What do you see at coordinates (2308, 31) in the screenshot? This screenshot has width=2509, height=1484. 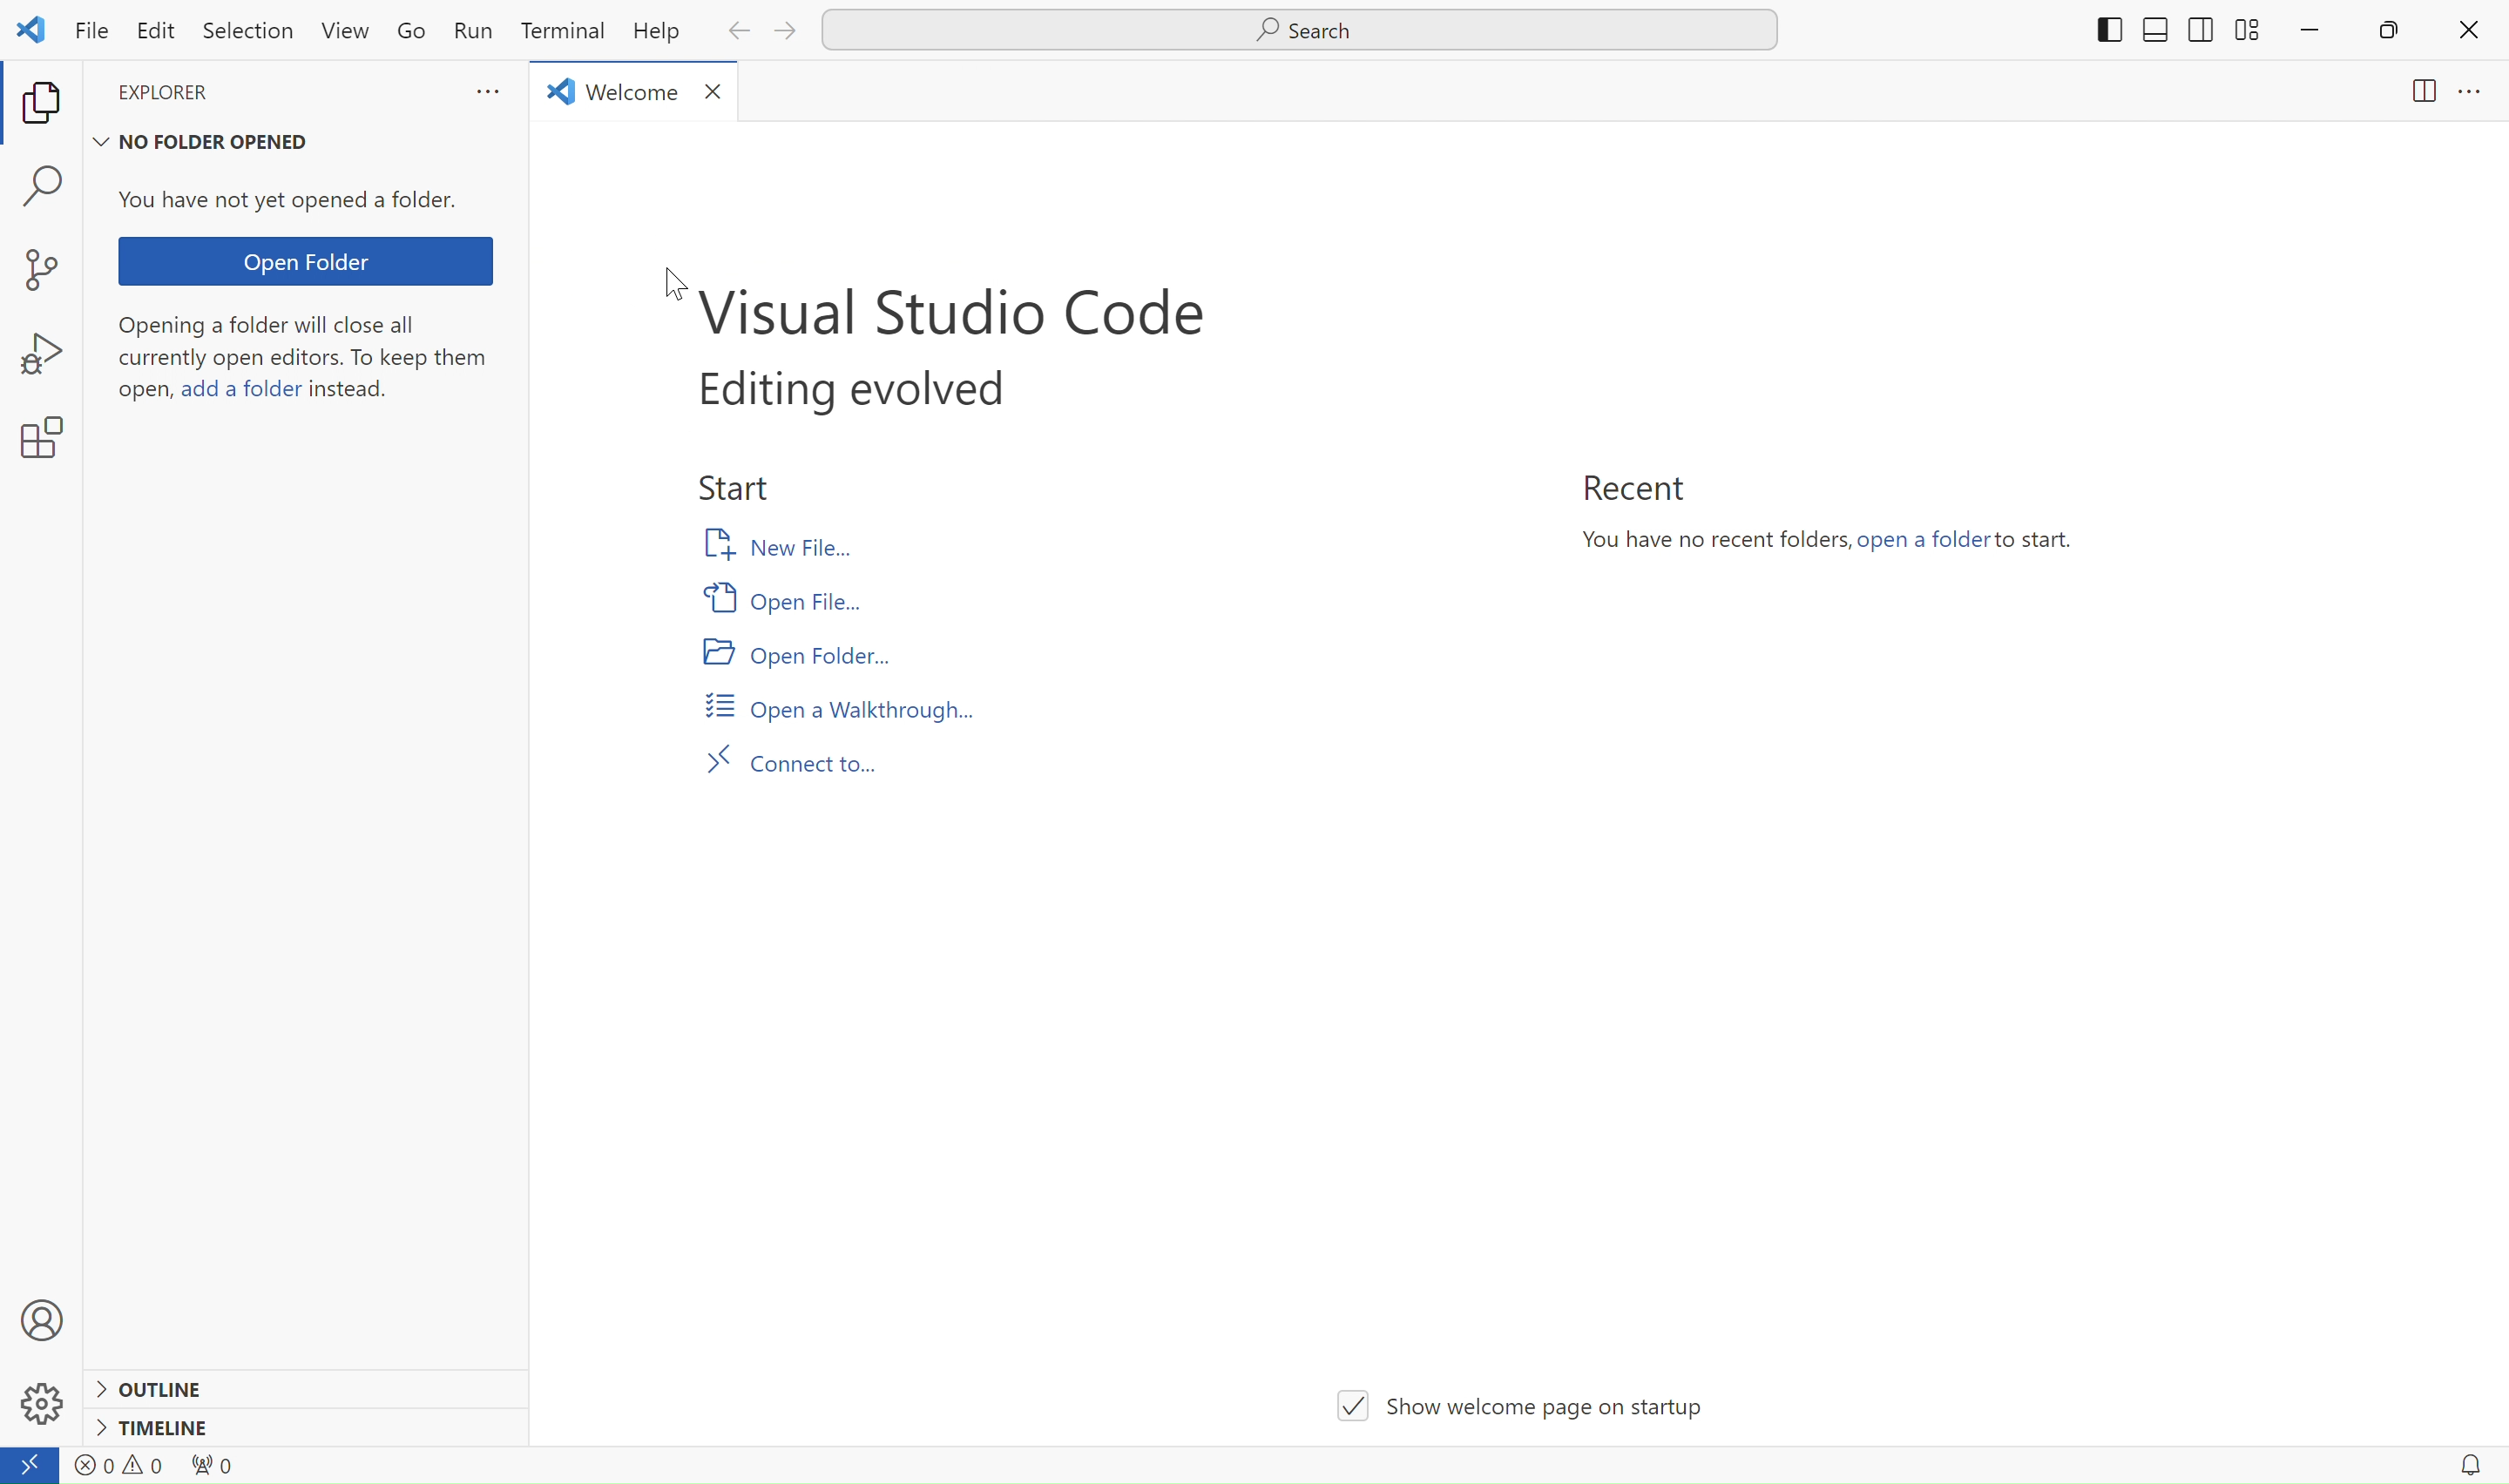 I see `minimize` at bounding box center [2308, 31].